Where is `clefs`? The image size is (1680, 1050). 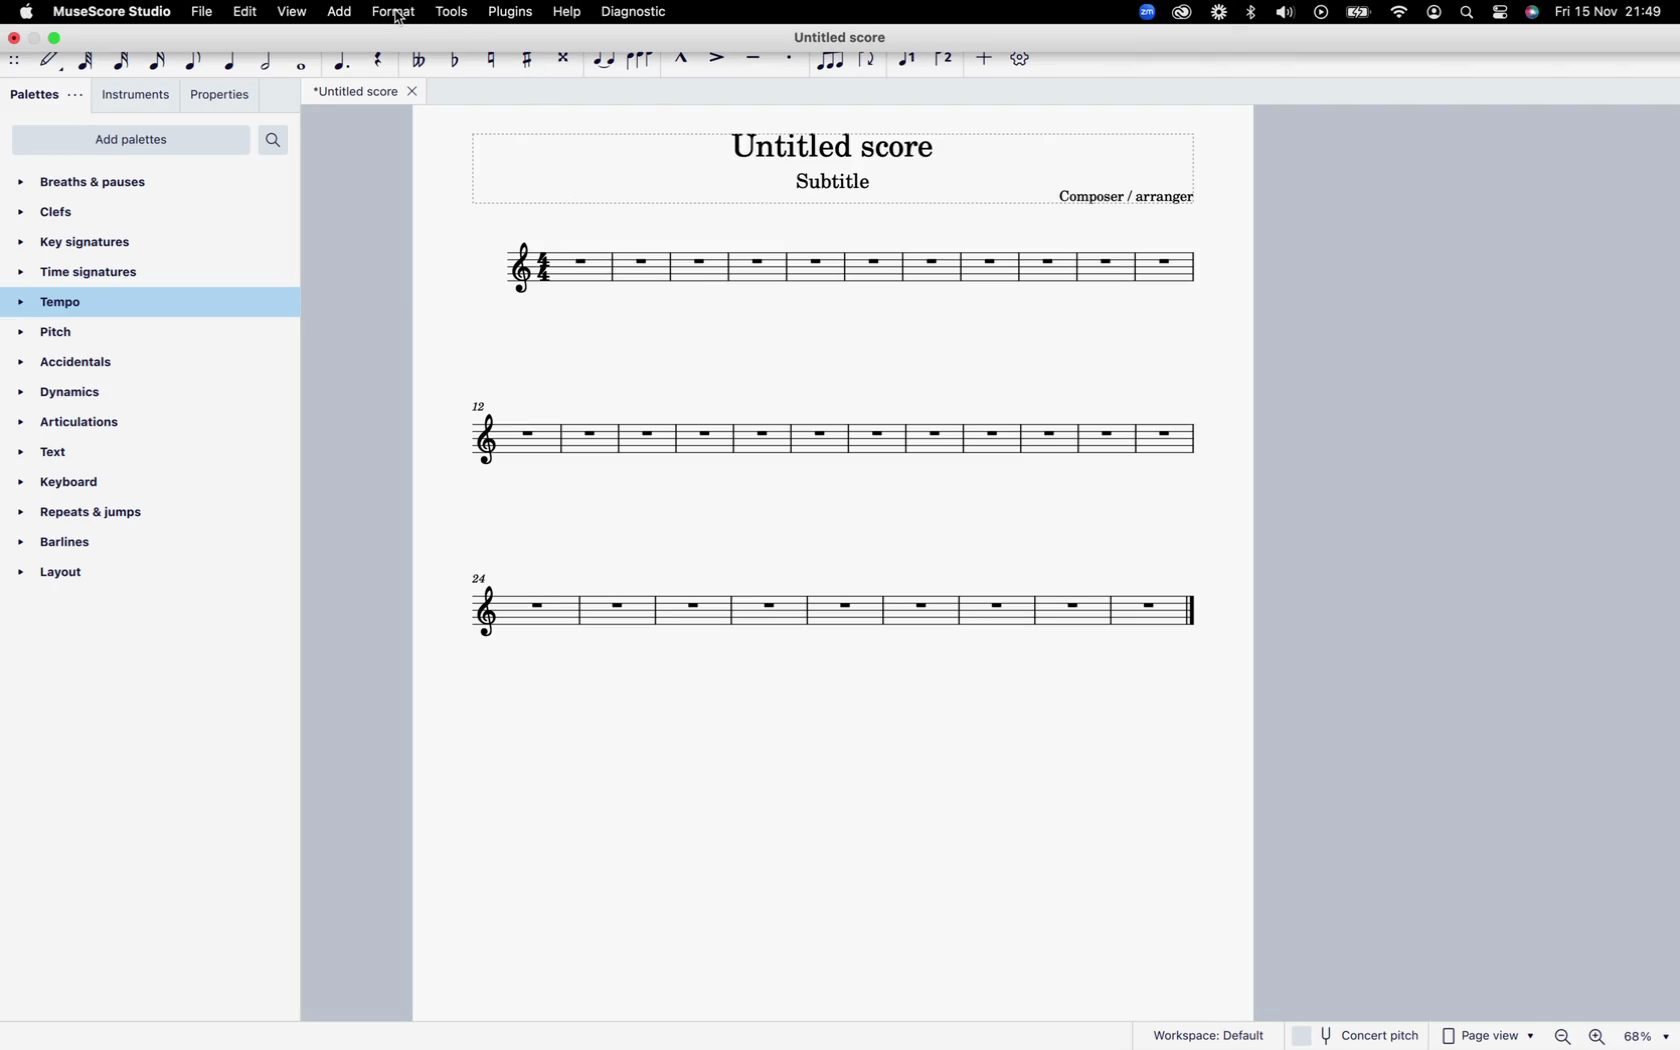
clefs is located at coordinates (81, 212).